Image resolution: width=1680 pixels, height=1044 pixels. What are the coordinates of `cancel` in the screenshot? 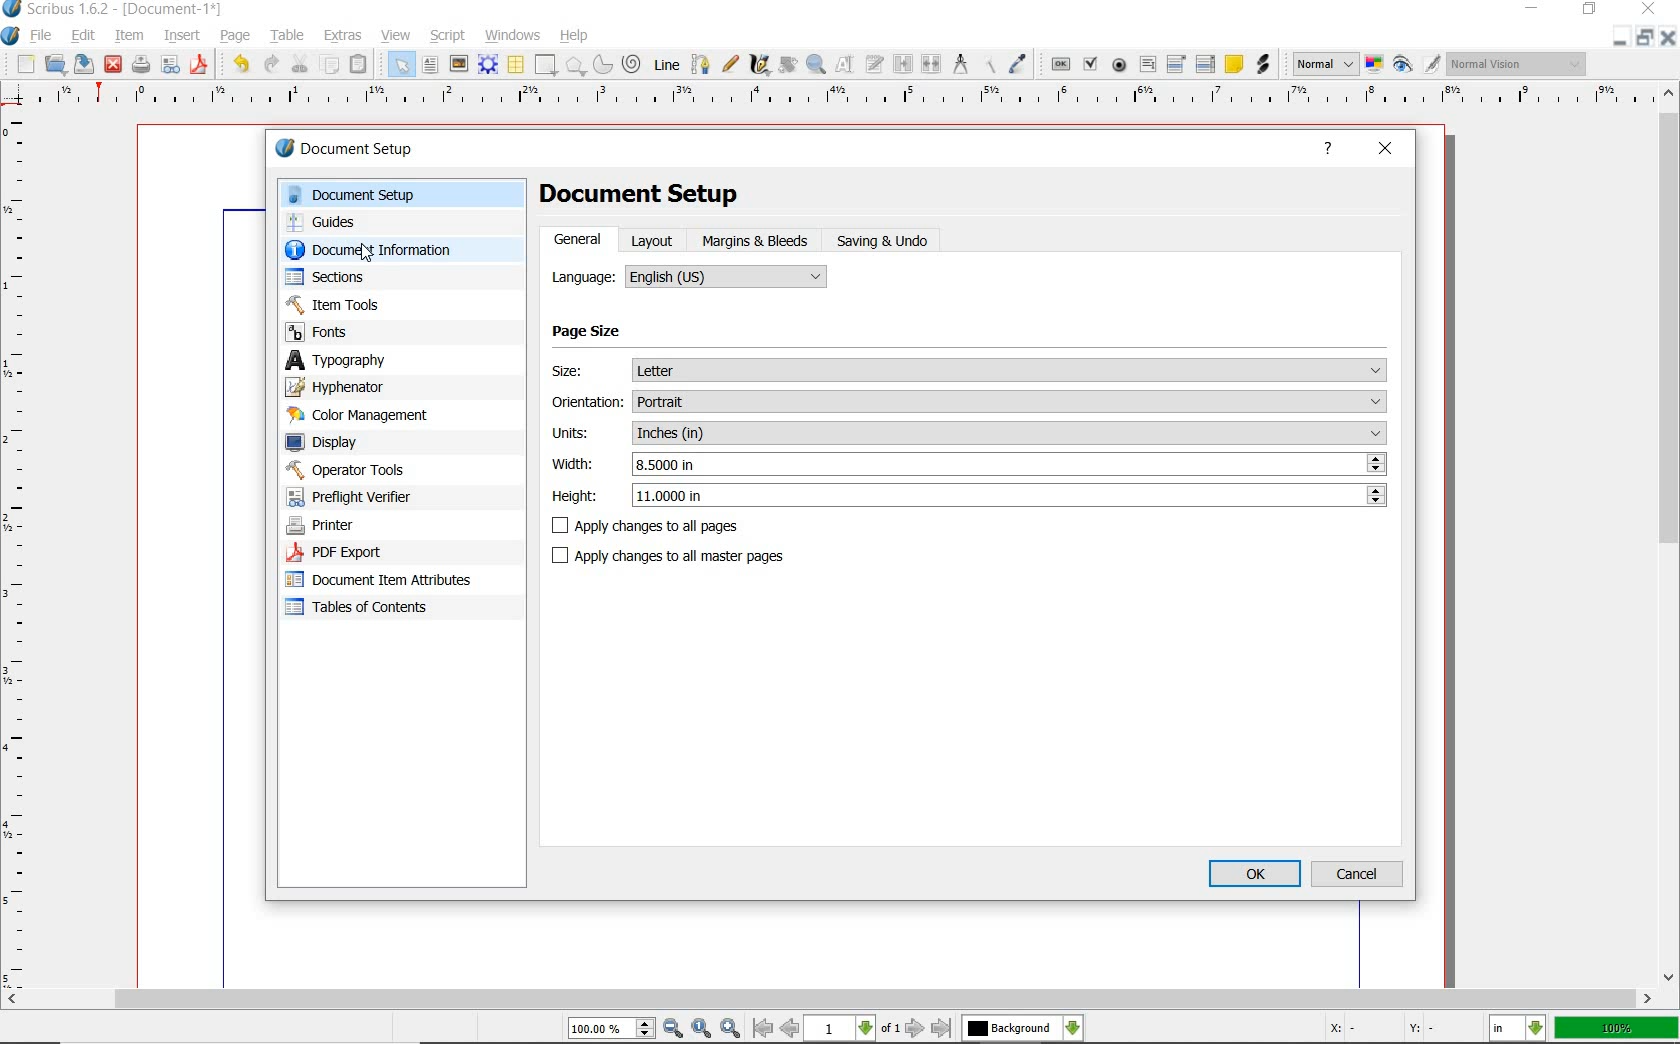 It's located at (1360, 873).